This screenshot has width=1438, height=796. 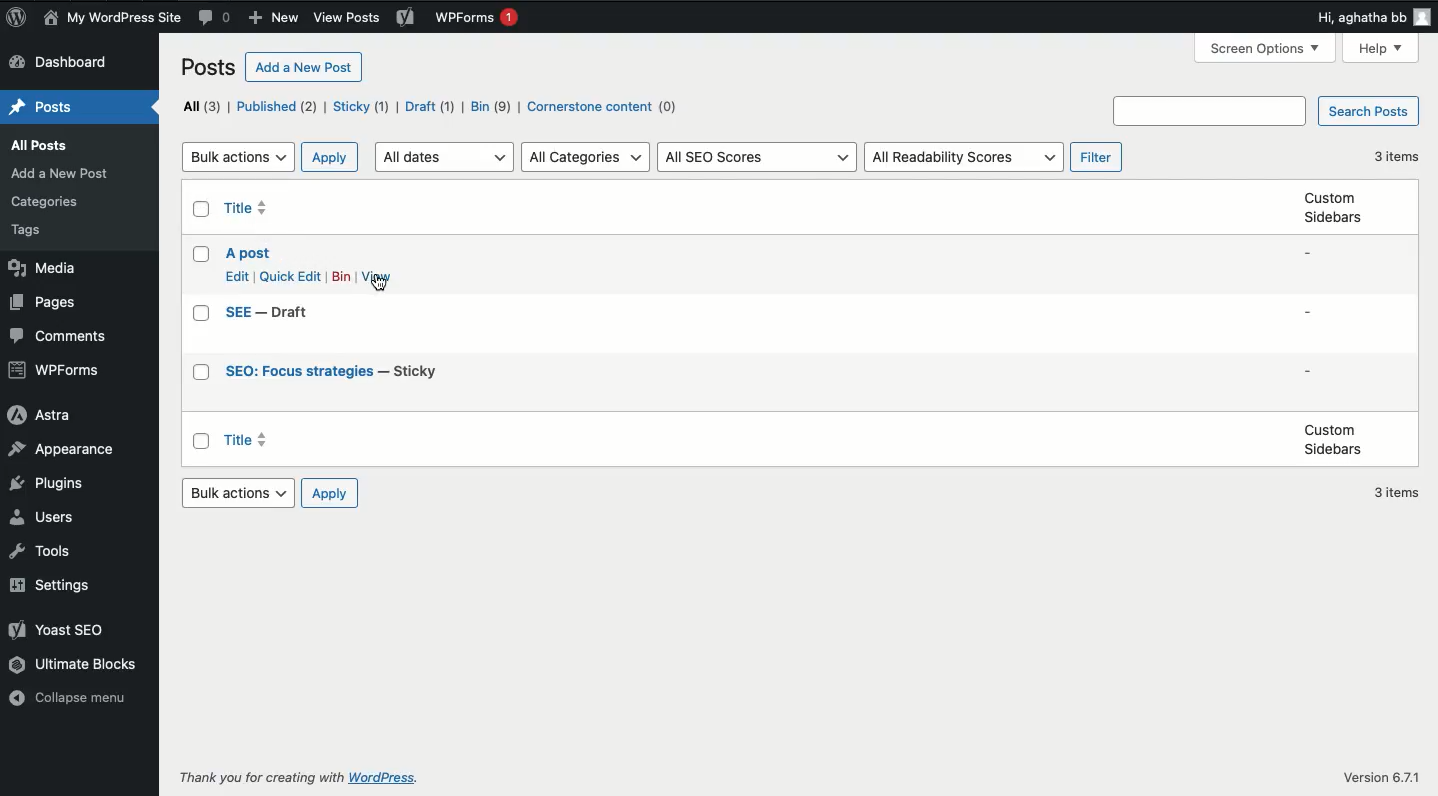 What do you see at coordinates (603, 106) in the screenshot?
I see `Cornerstone content` at bounding box center [603, 106].